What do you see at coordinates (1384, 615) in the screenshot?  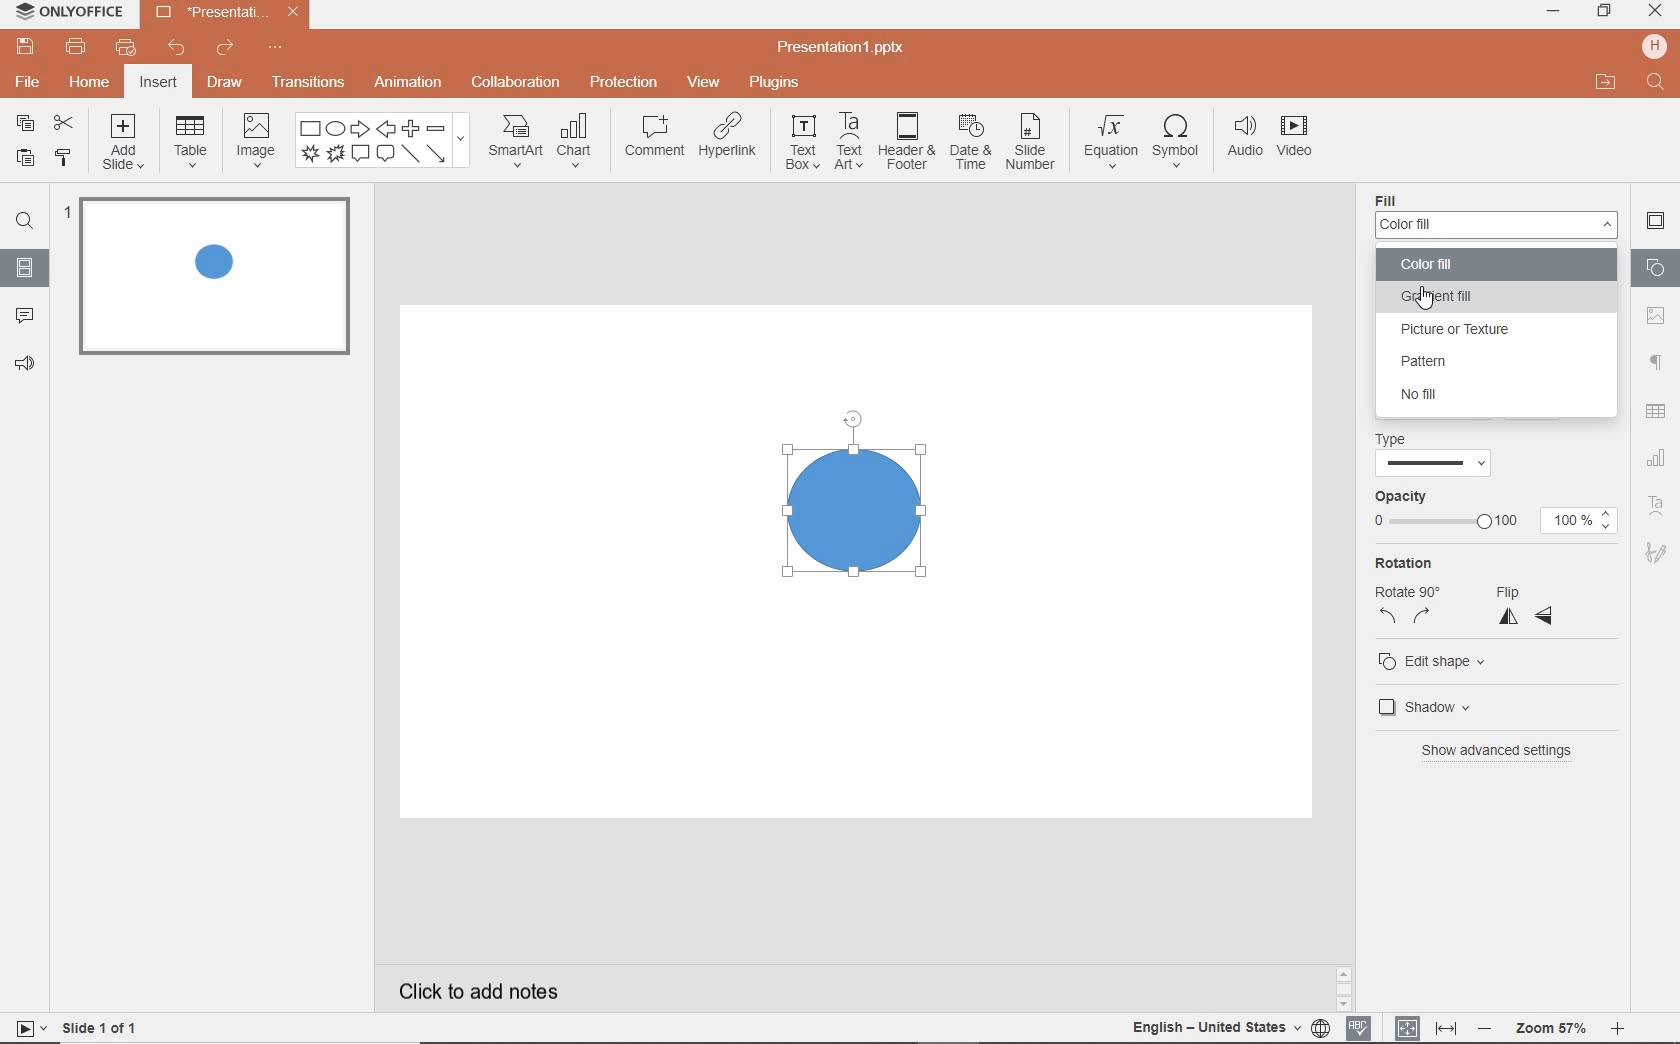 I see `left` at bounding box center [1384, 615].